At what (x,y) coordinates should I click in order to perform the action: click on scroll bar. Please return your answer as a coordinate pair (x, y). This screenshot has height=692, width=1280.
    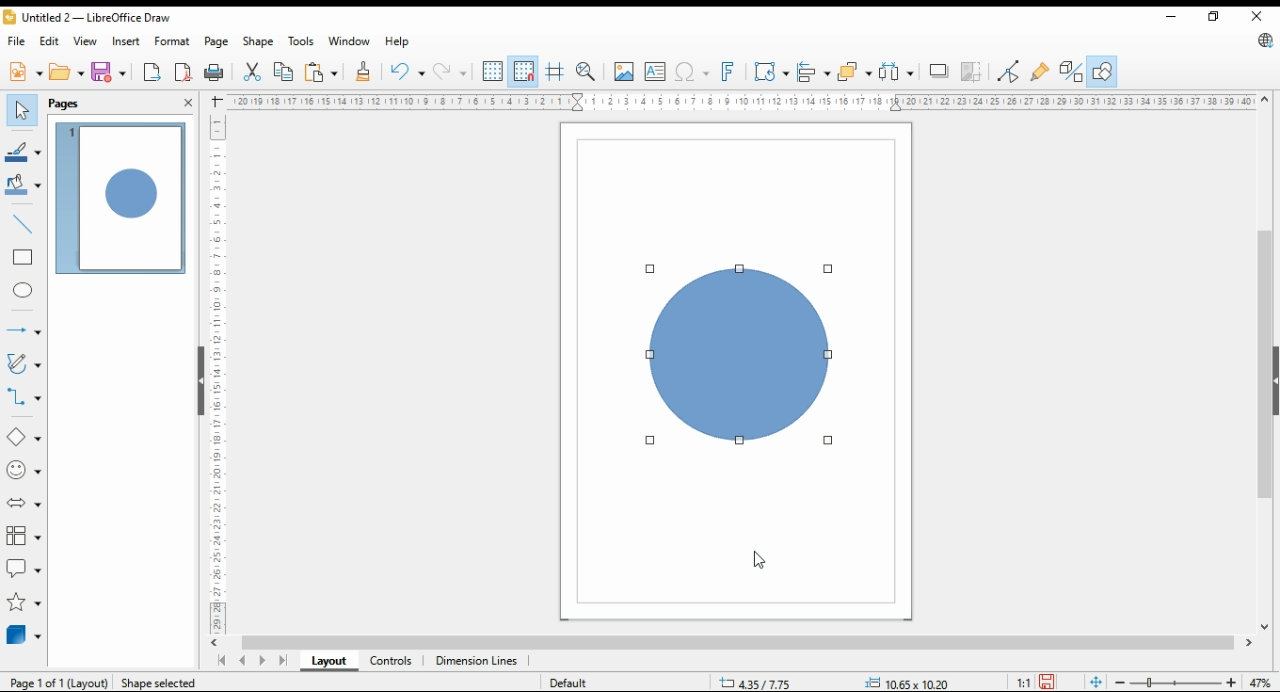
    Looking at the image, I should click on (1266, 361).